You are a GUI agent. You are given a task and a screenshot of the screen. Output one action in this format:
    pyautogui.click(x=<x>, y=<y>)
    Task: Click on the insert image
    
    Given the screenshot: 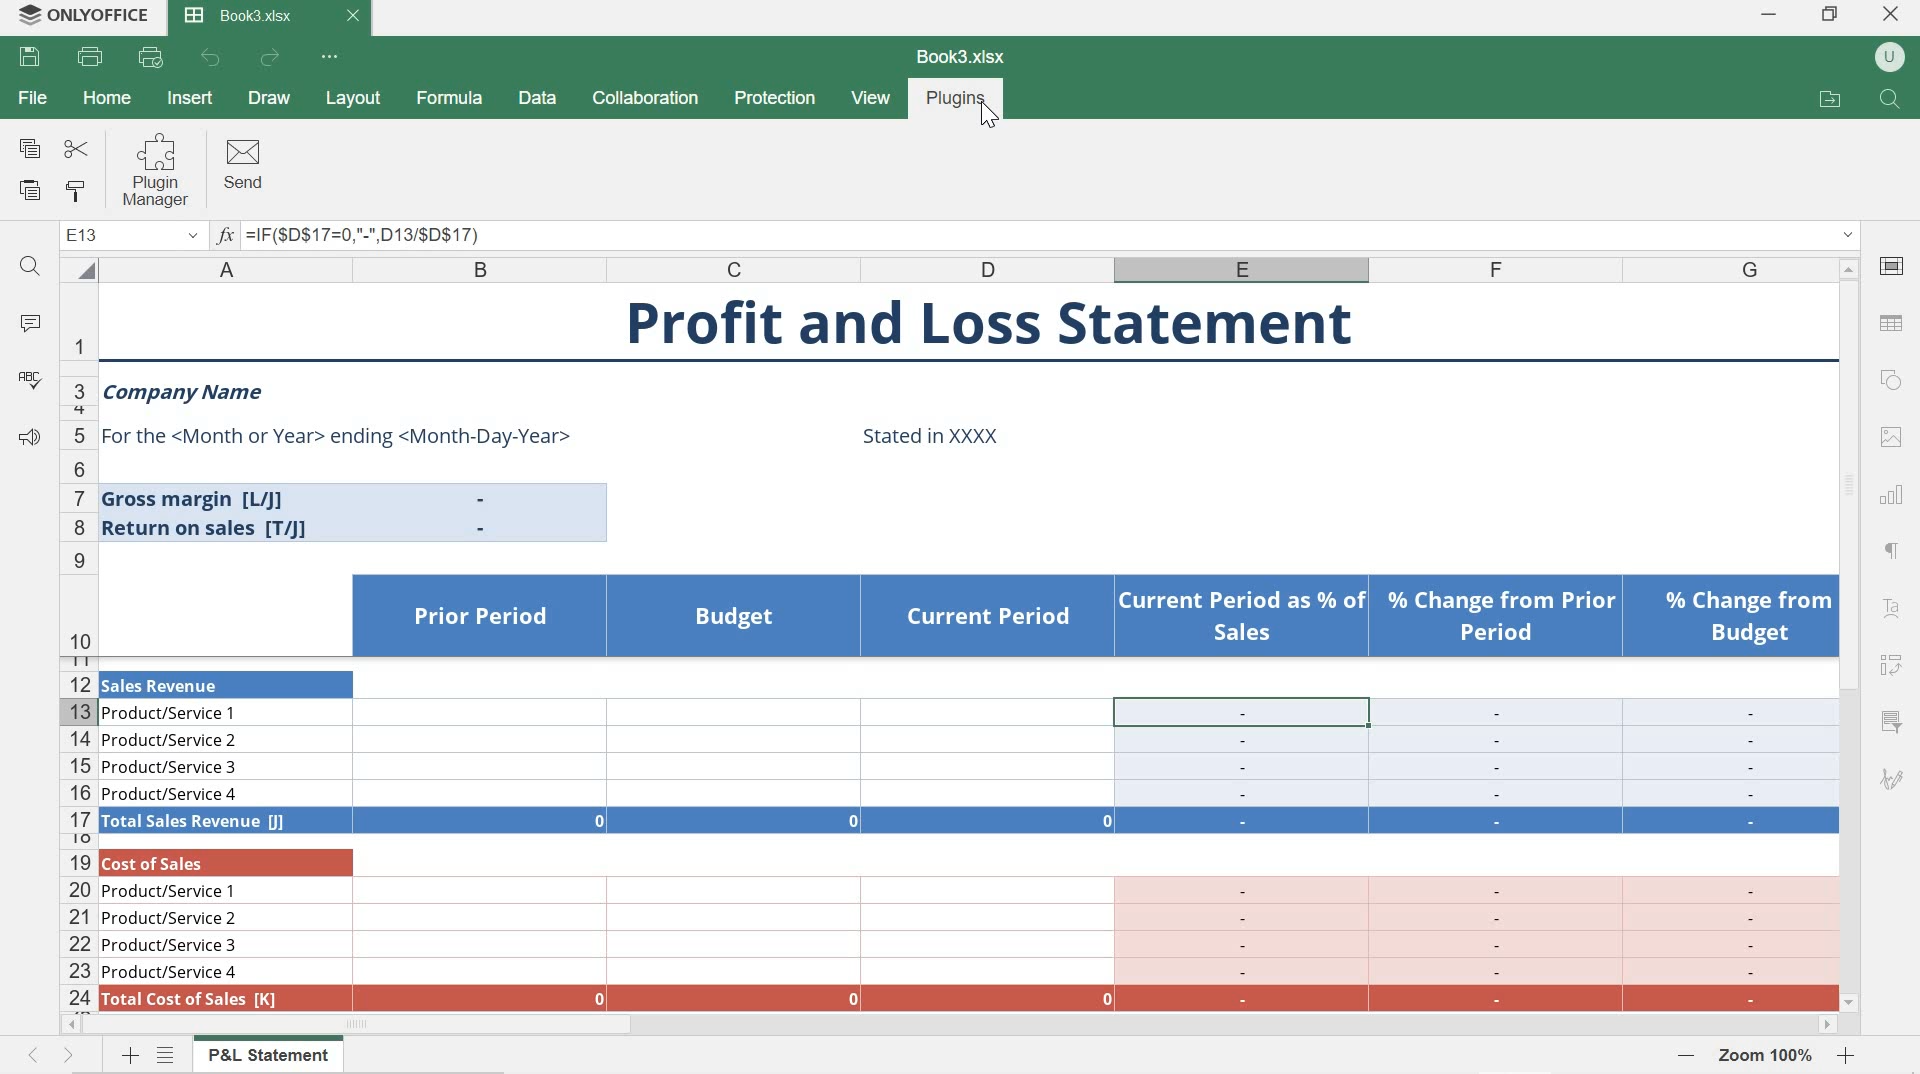 What is the action you would take?
    pyautogui.click(x=1891, y=437)
    